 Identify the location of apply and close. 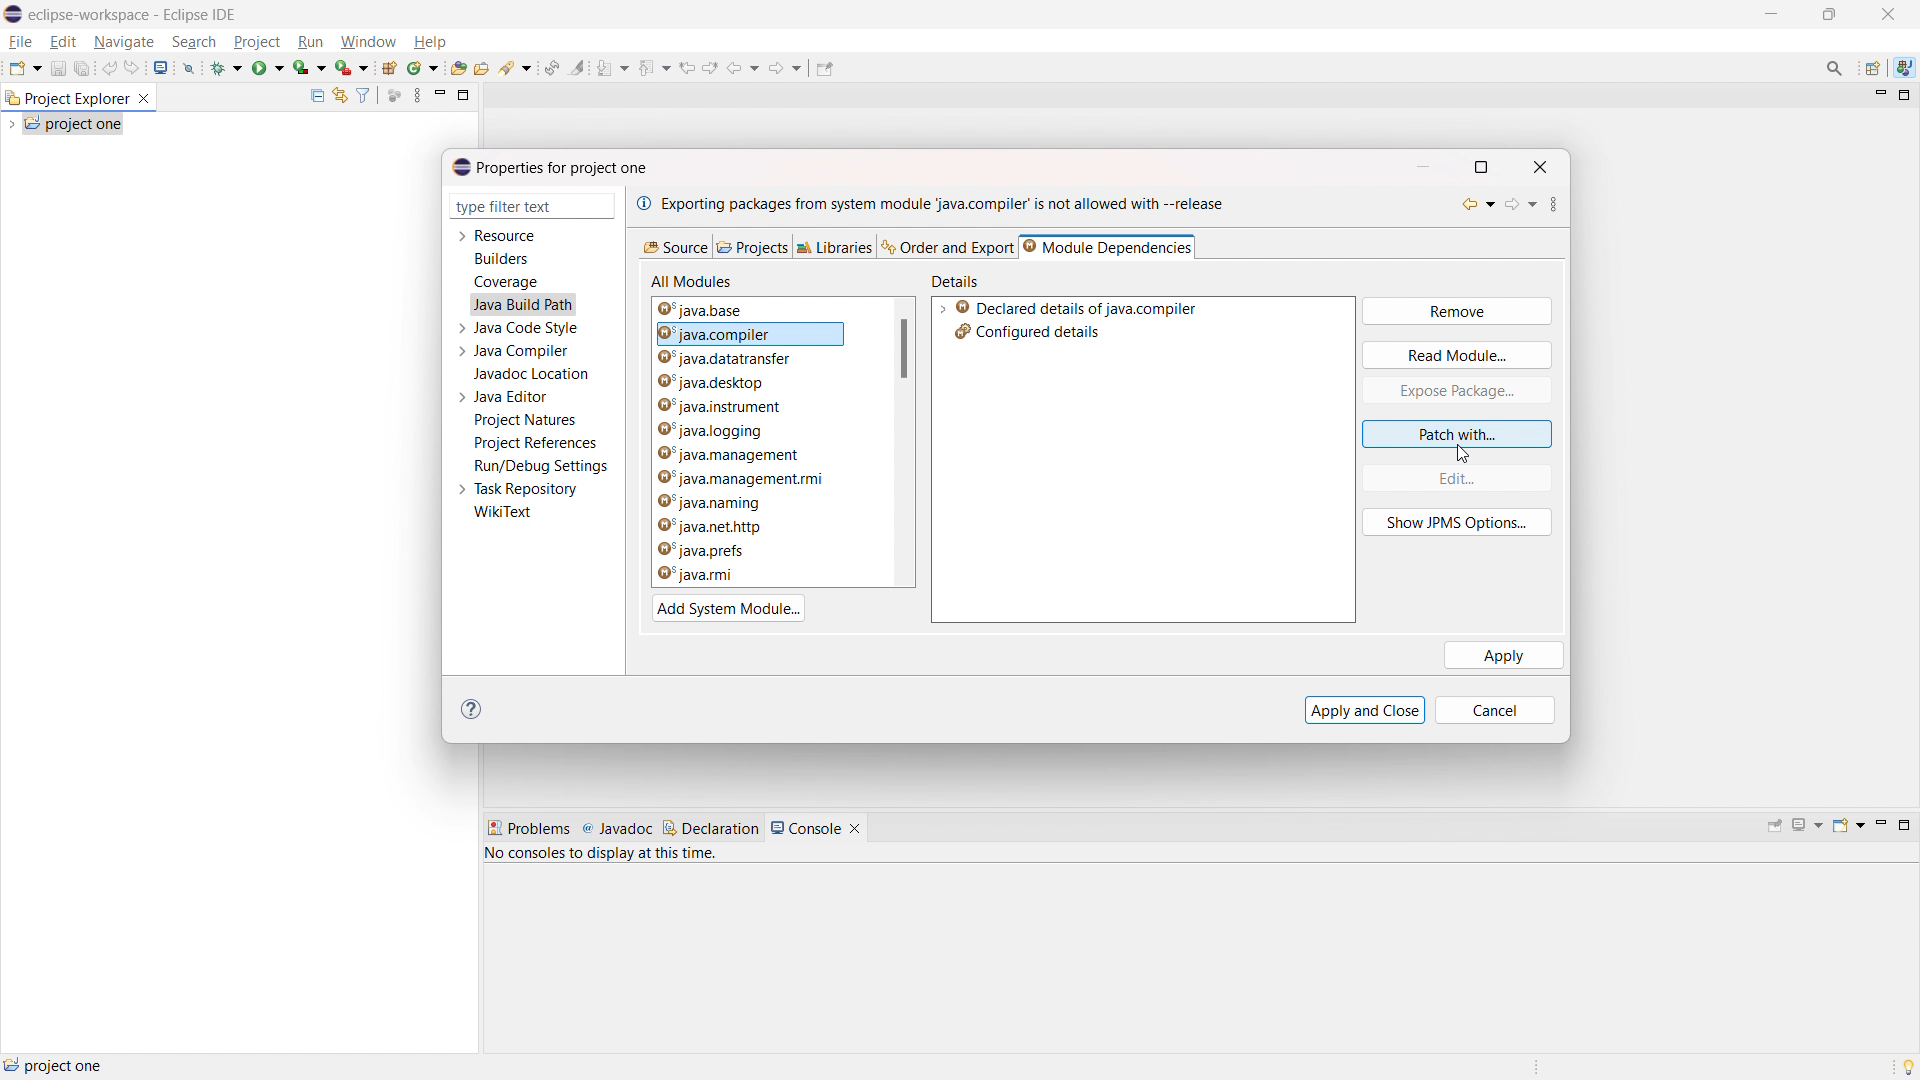
(1365, 709).